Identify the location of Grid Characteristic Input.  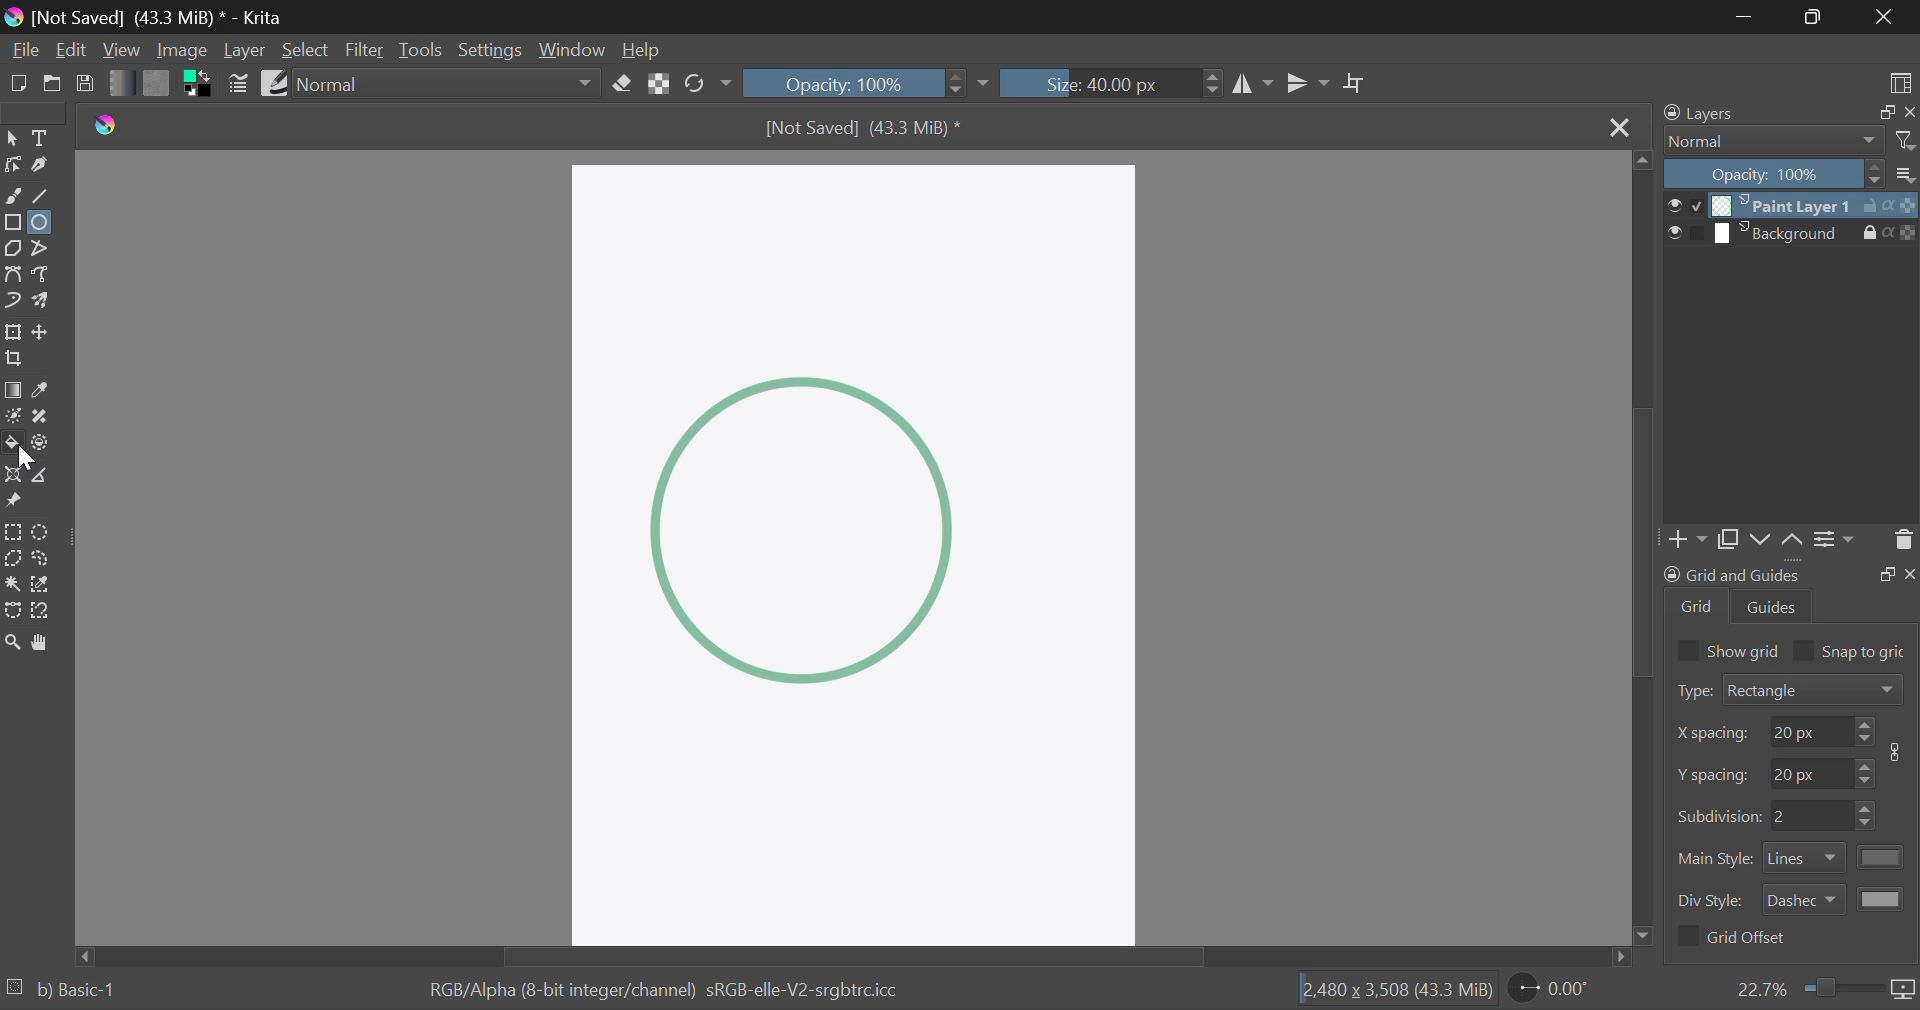
(1794, 817).